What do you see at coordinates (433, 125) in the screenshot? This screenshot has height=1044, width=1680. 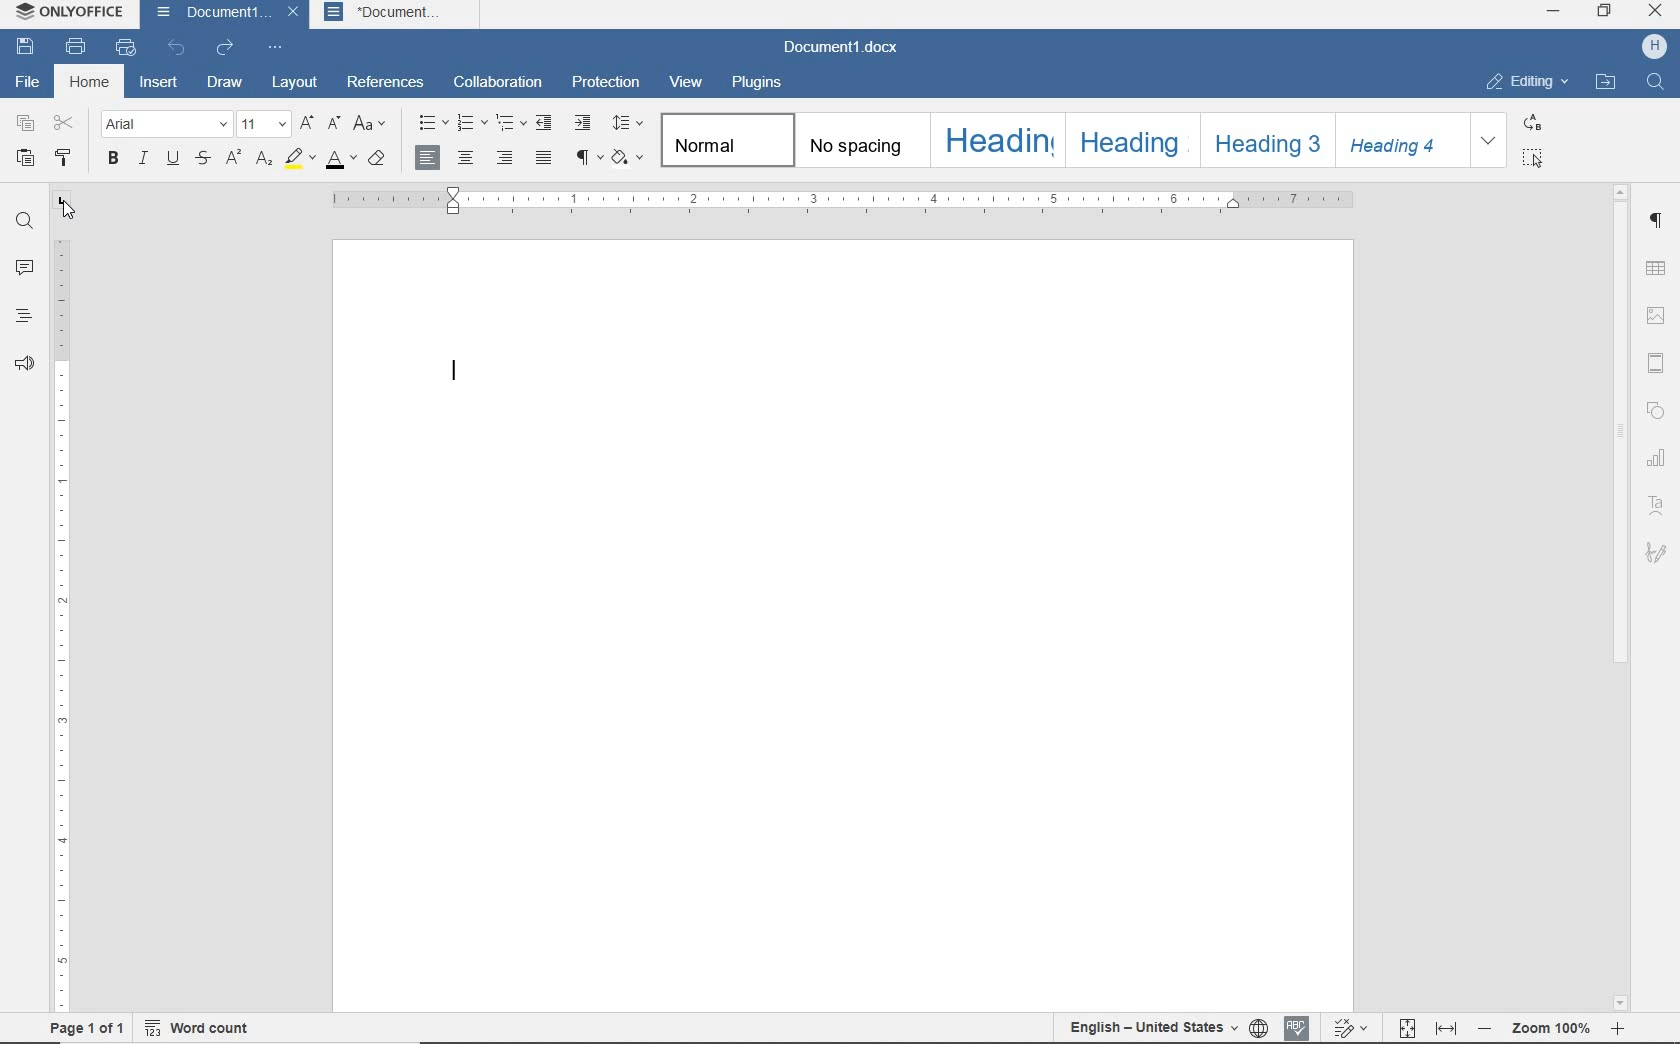 I see `BULLETS` at bounding box center [433, 125].